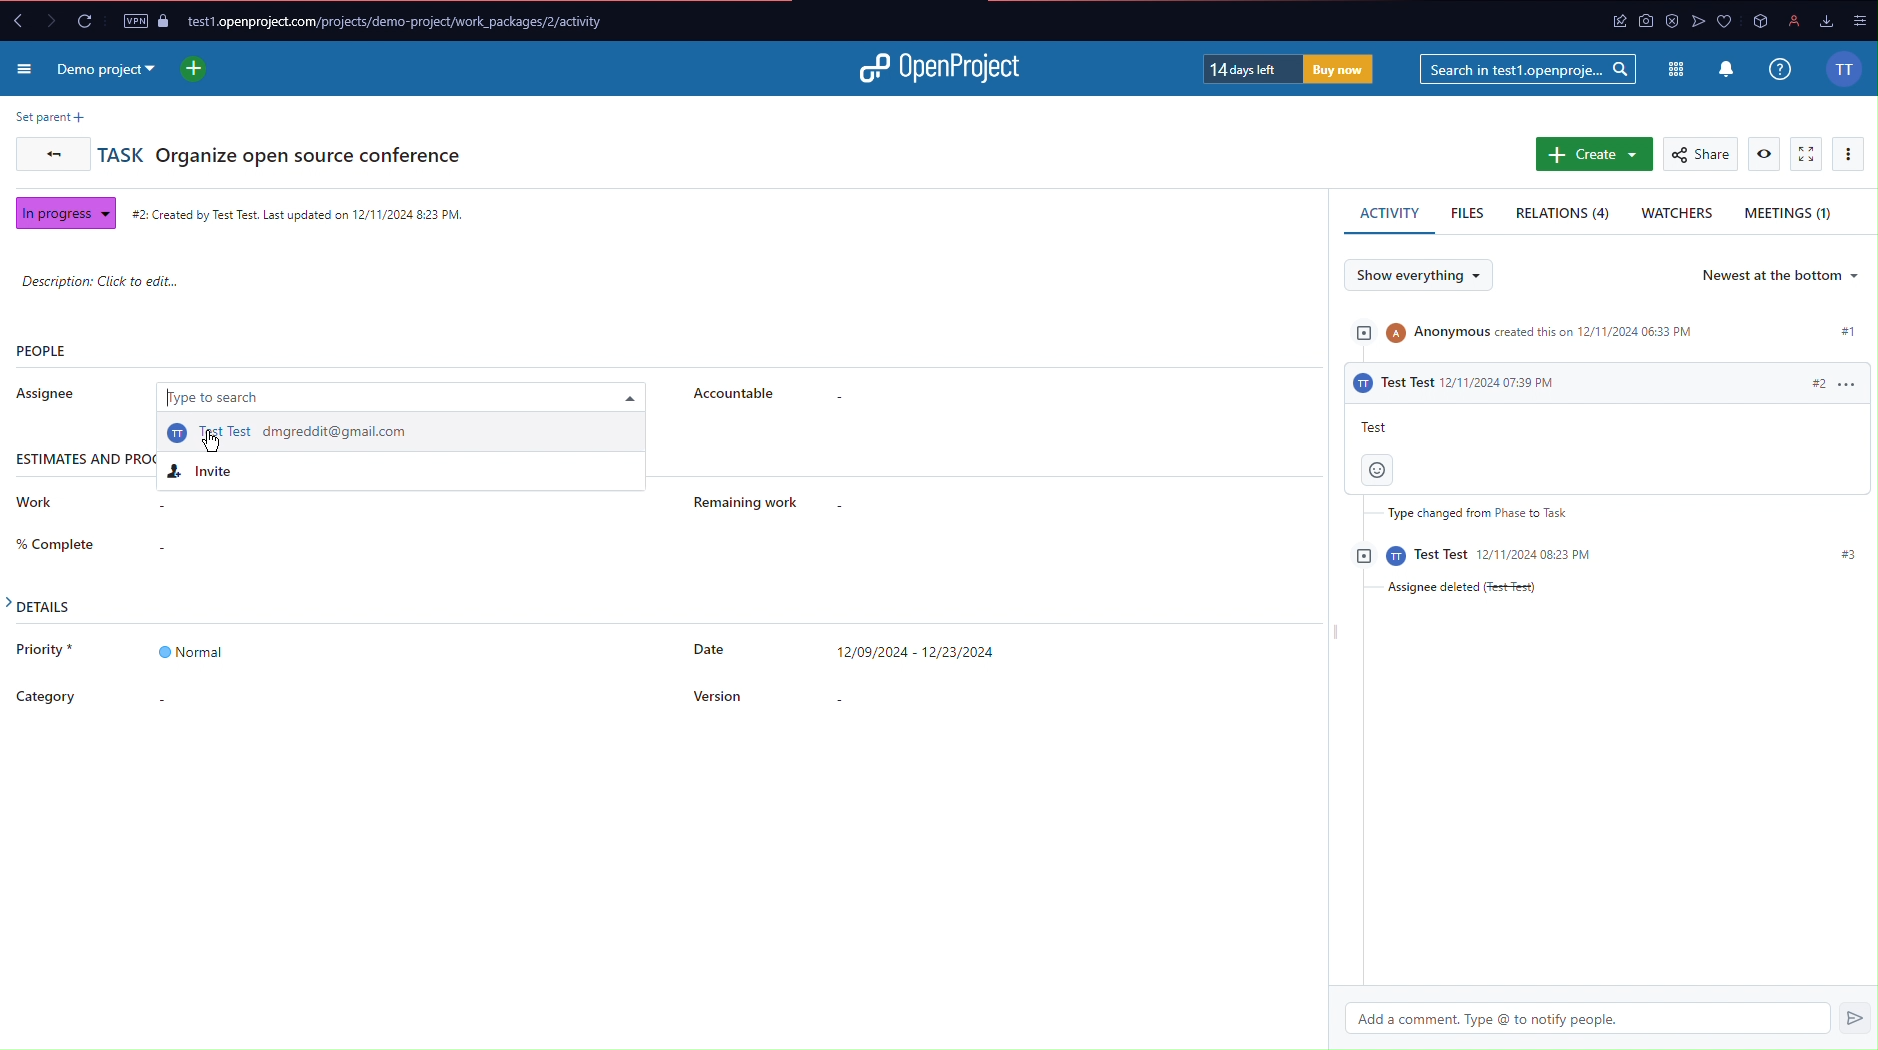  I want to click on View, so click(1762, 153).